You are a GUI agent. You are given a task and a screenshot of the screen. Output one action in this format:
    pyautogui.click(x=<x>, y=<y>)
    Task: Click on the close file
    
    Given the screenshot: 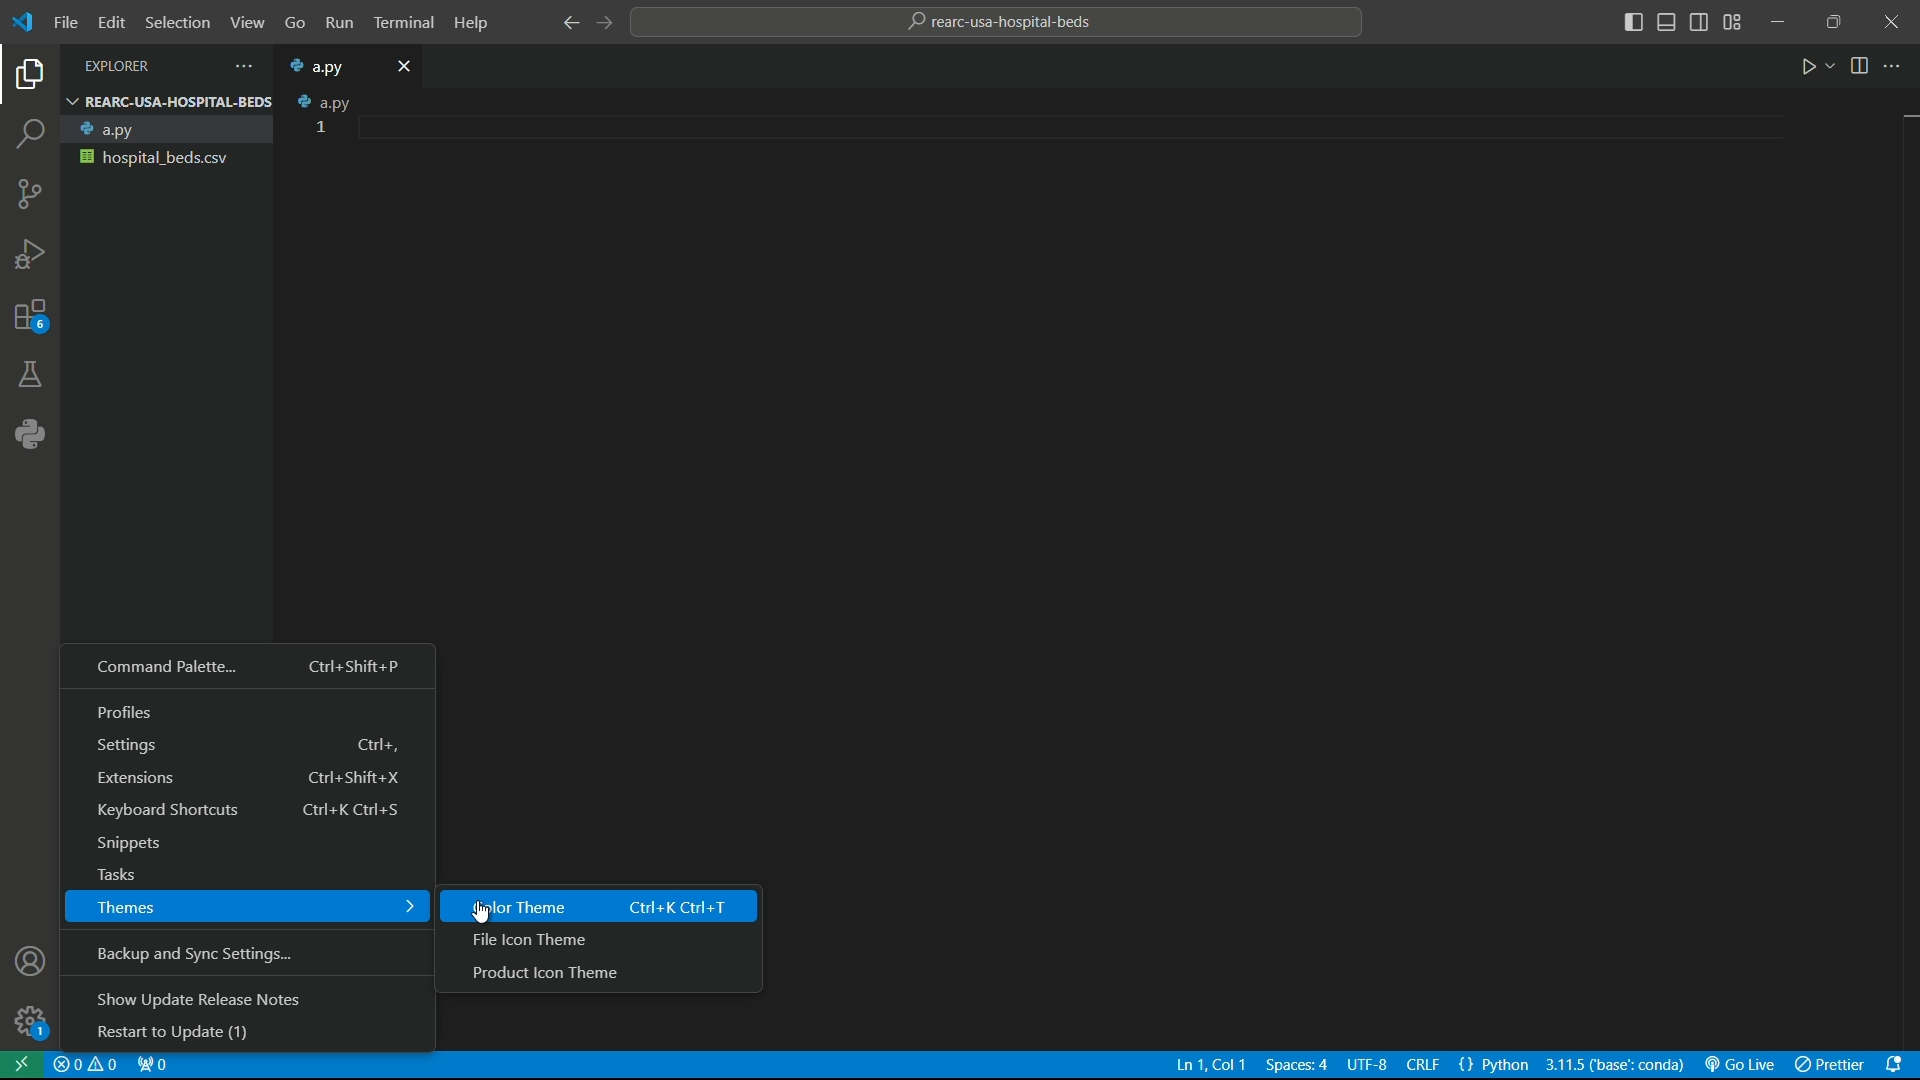 What is the action you would take?
    pyautogui.click(x=406, y=65)
    